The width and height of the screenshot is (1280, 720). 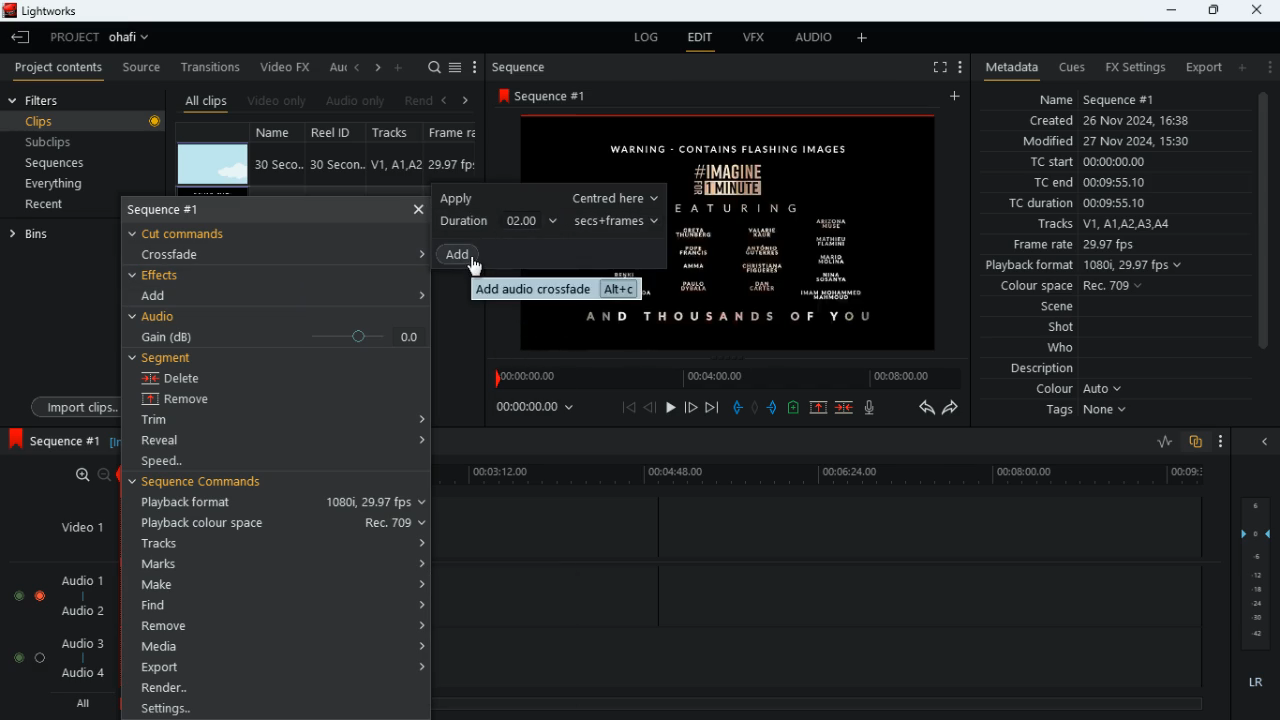 What do you see at coordinates (81, 676) in the screenshot?
I see `audio 4` at bounding box center [81, 676].